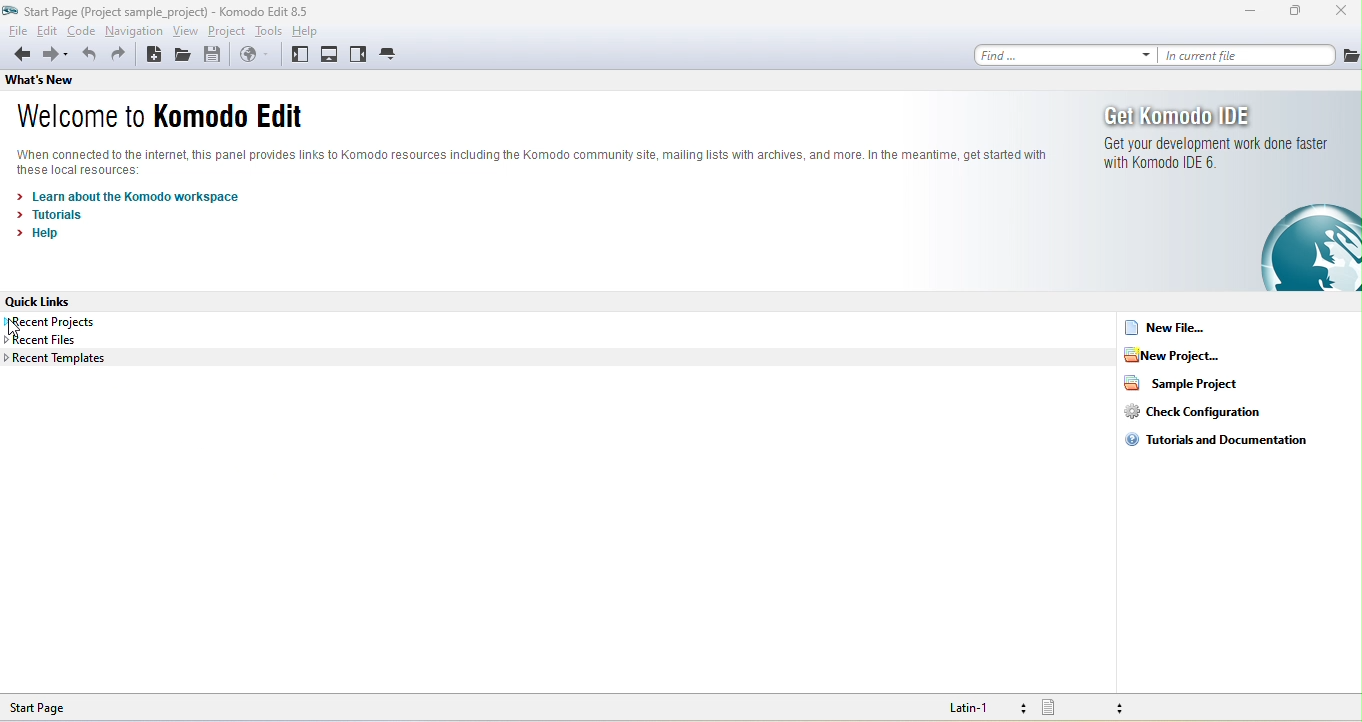 This screenshot has height=722, width=1362. Describe the element at coordinates (1245, 16) in the screenshot. I see `minimize` at that location.